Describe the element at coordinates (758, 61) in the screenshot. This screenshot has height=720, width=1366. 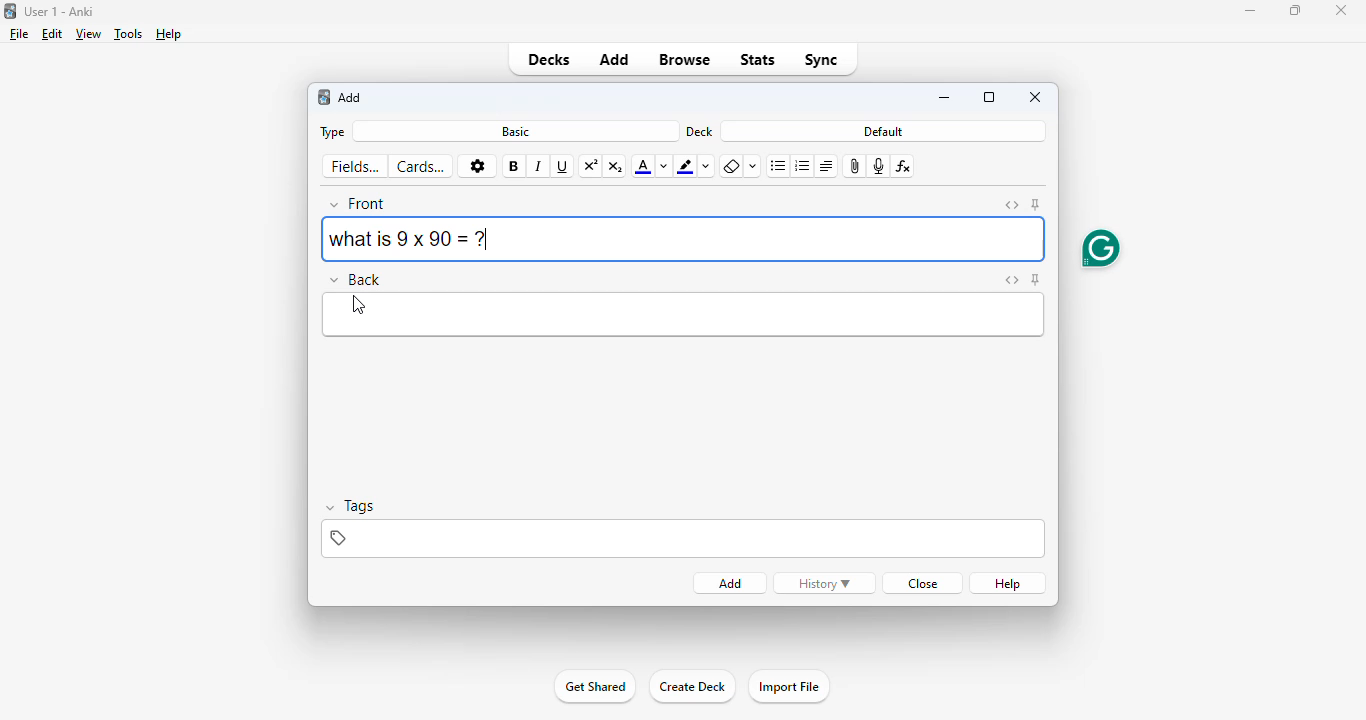
I see `stats` at that location.